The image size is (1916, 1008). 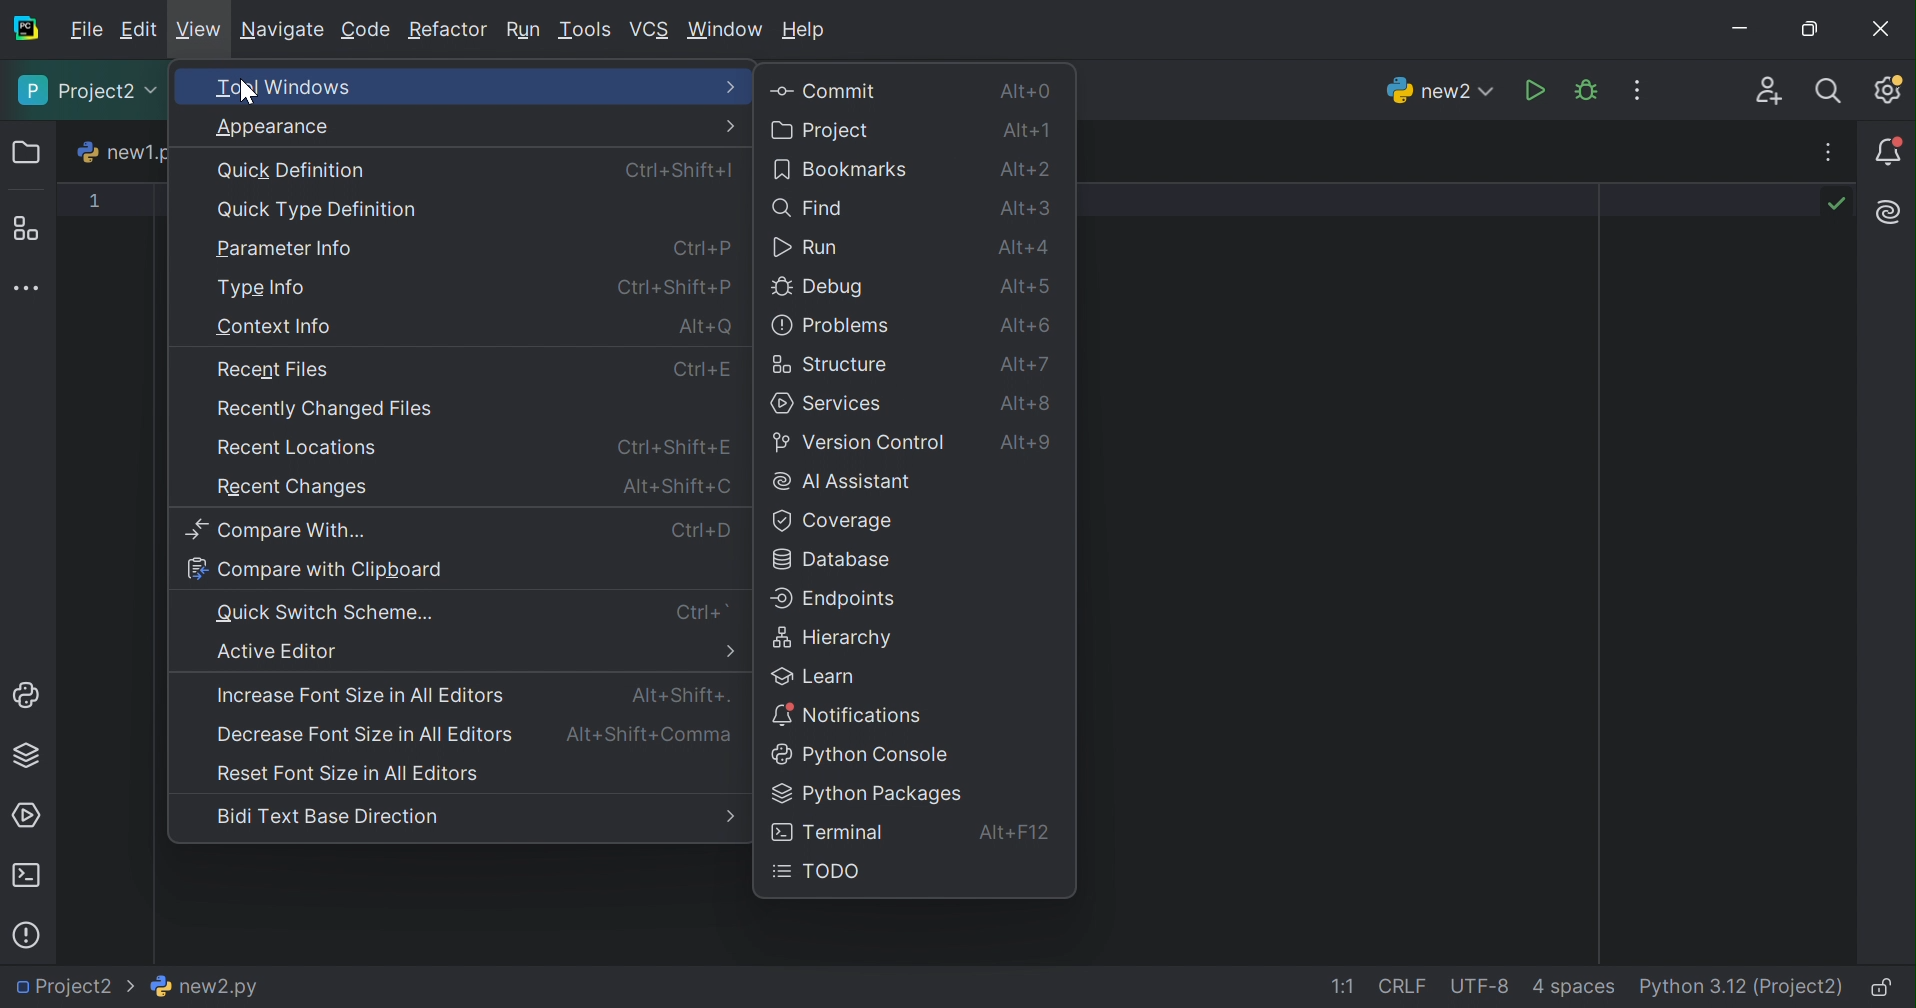 What do you see at coordinates (832, 638) in the screenshot?
I see `Hierarchy` at bounding box center [832, 638].